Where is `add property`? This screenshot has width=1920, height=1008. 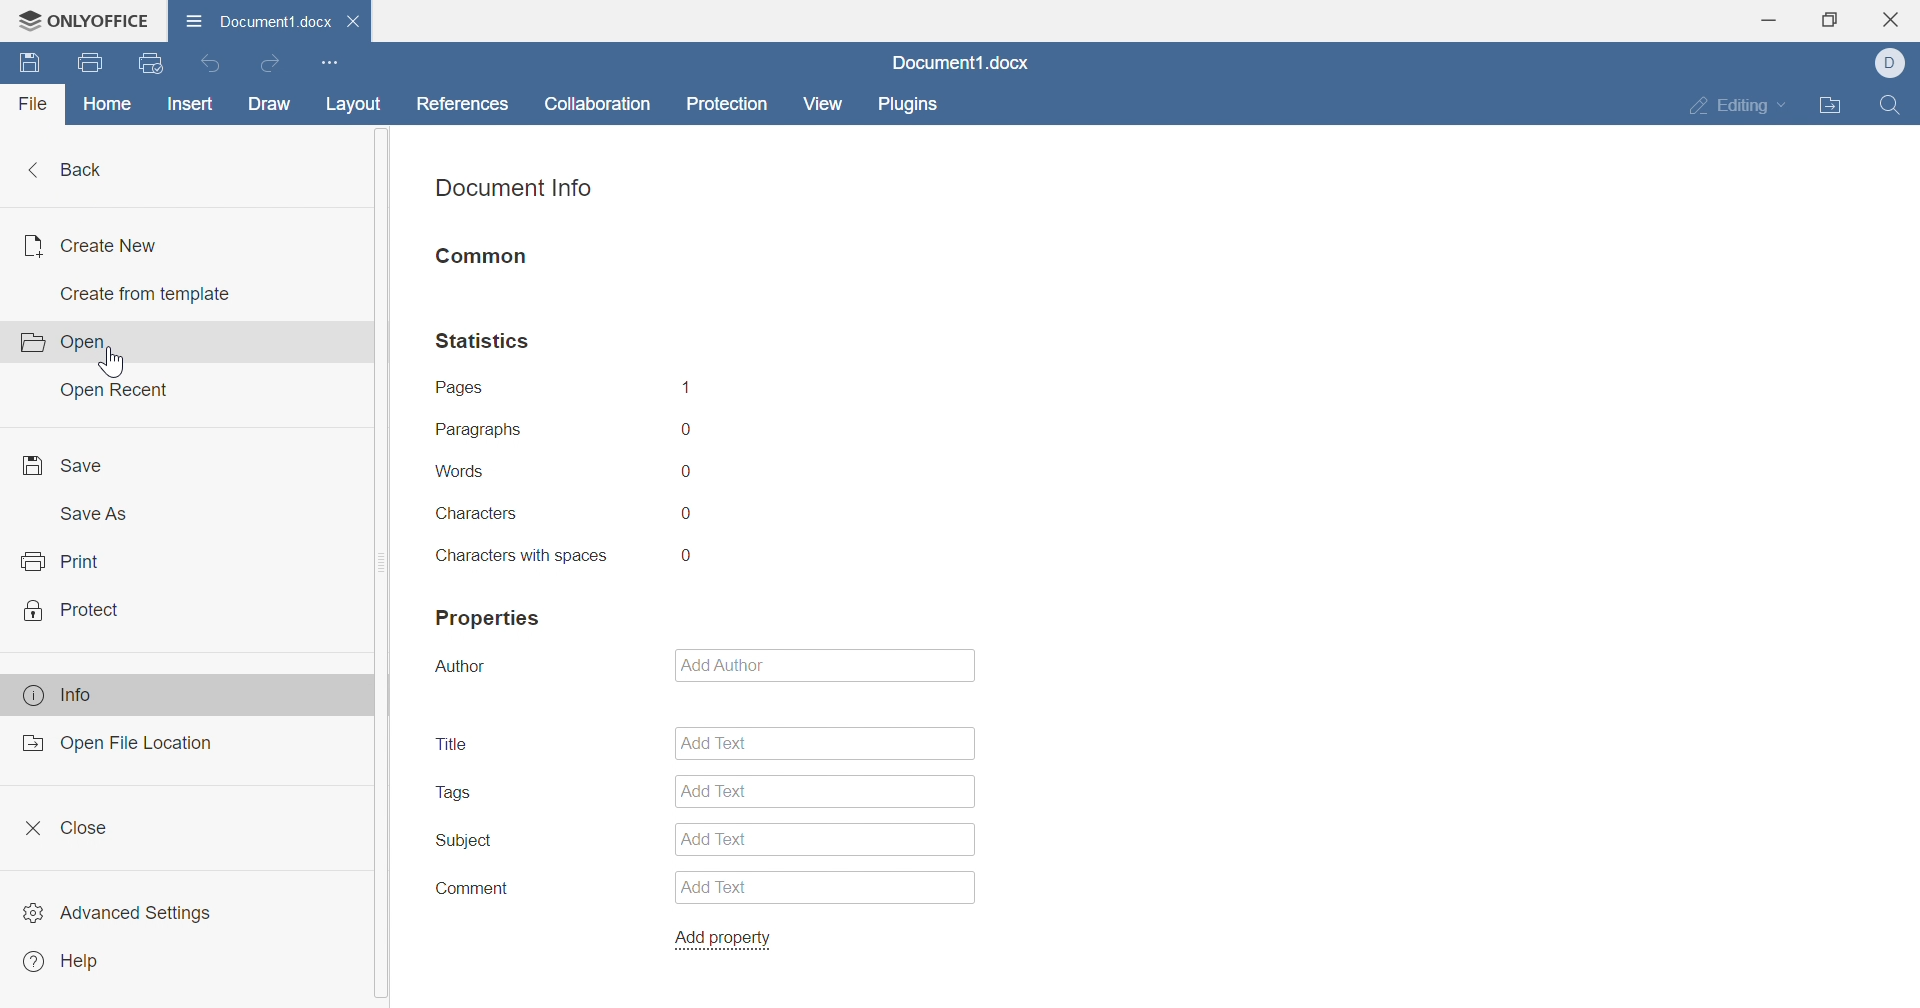
add property is located at coordinates (726, 937).